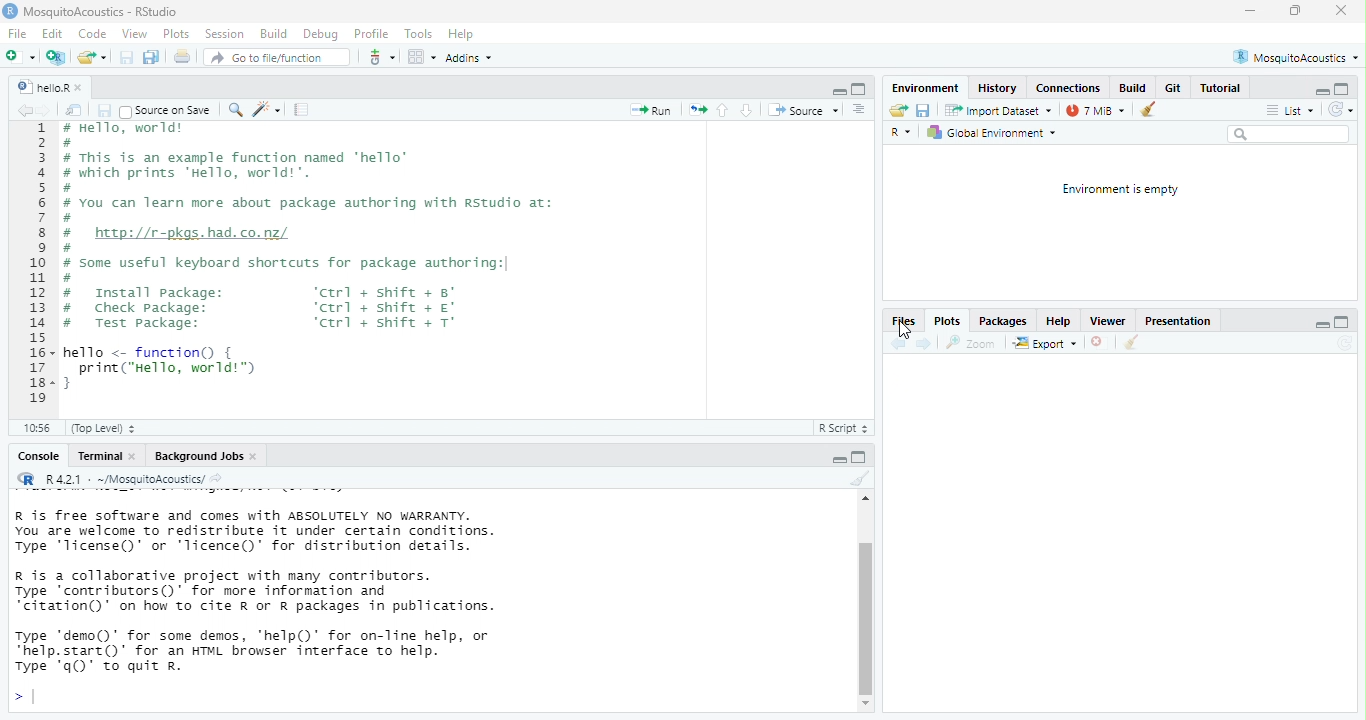  I want to click on hide r script, so click(831, 459).